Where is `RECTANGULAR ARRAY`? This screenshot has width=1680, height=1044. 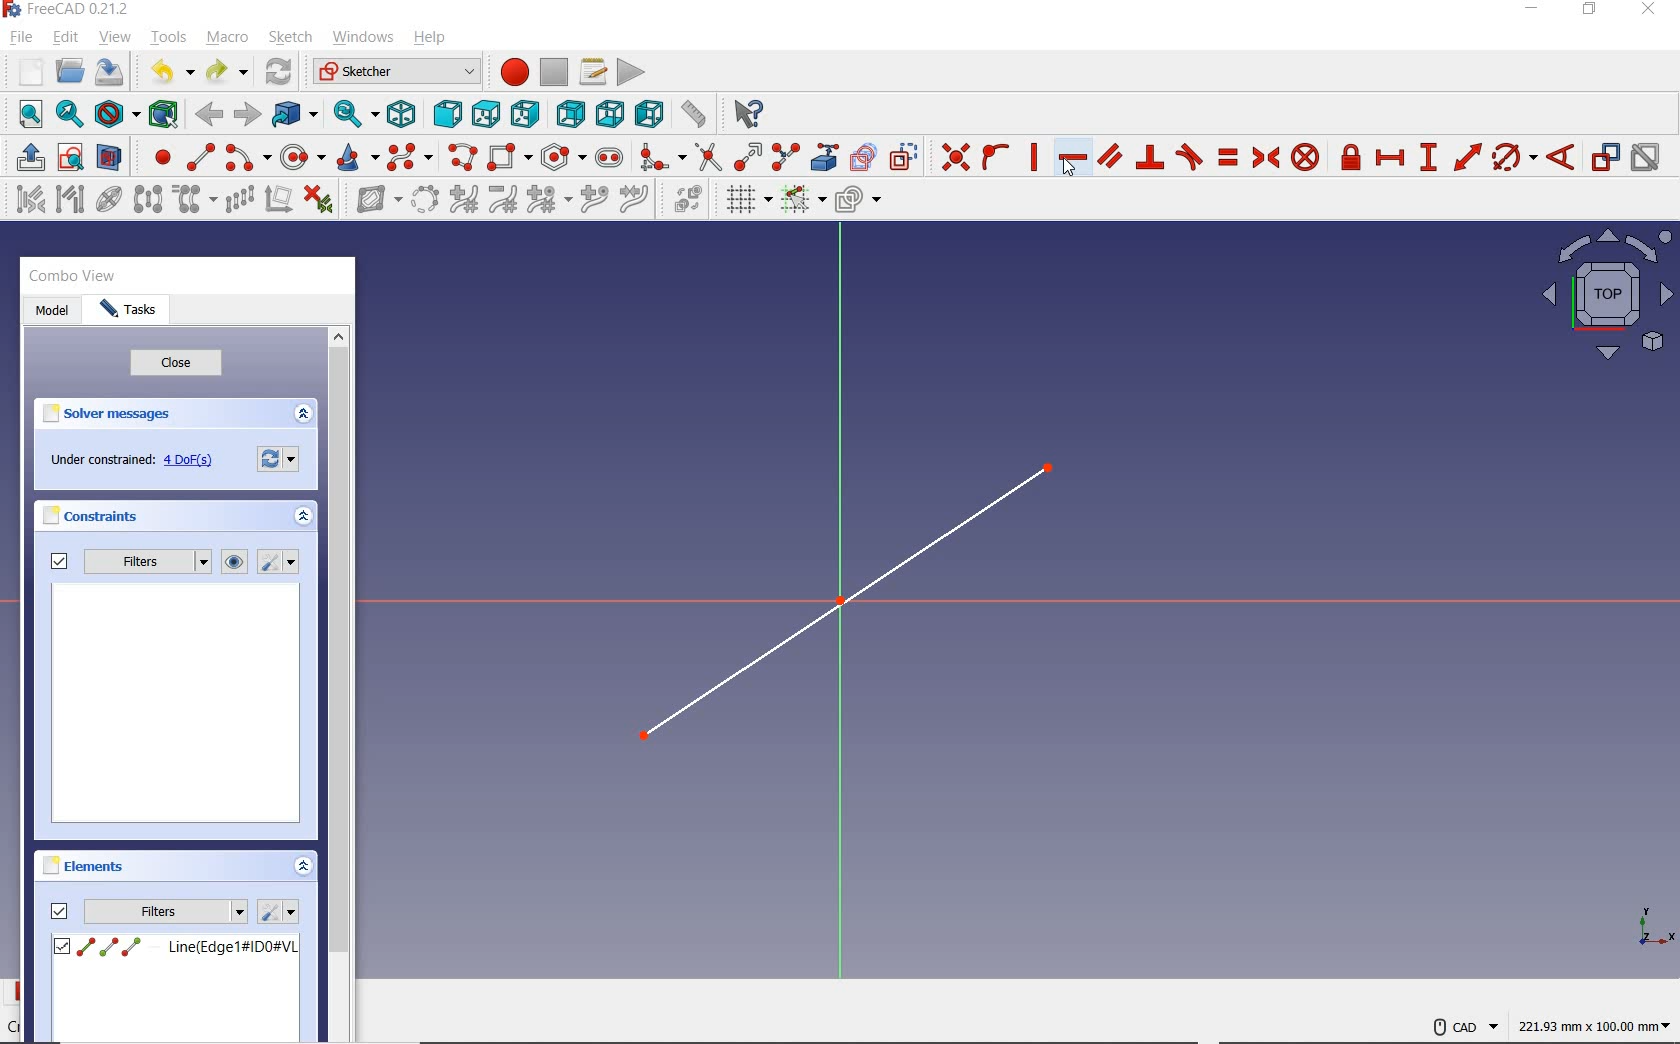 RECTANGULAR ARRAY is located at coordinates (239, 198).